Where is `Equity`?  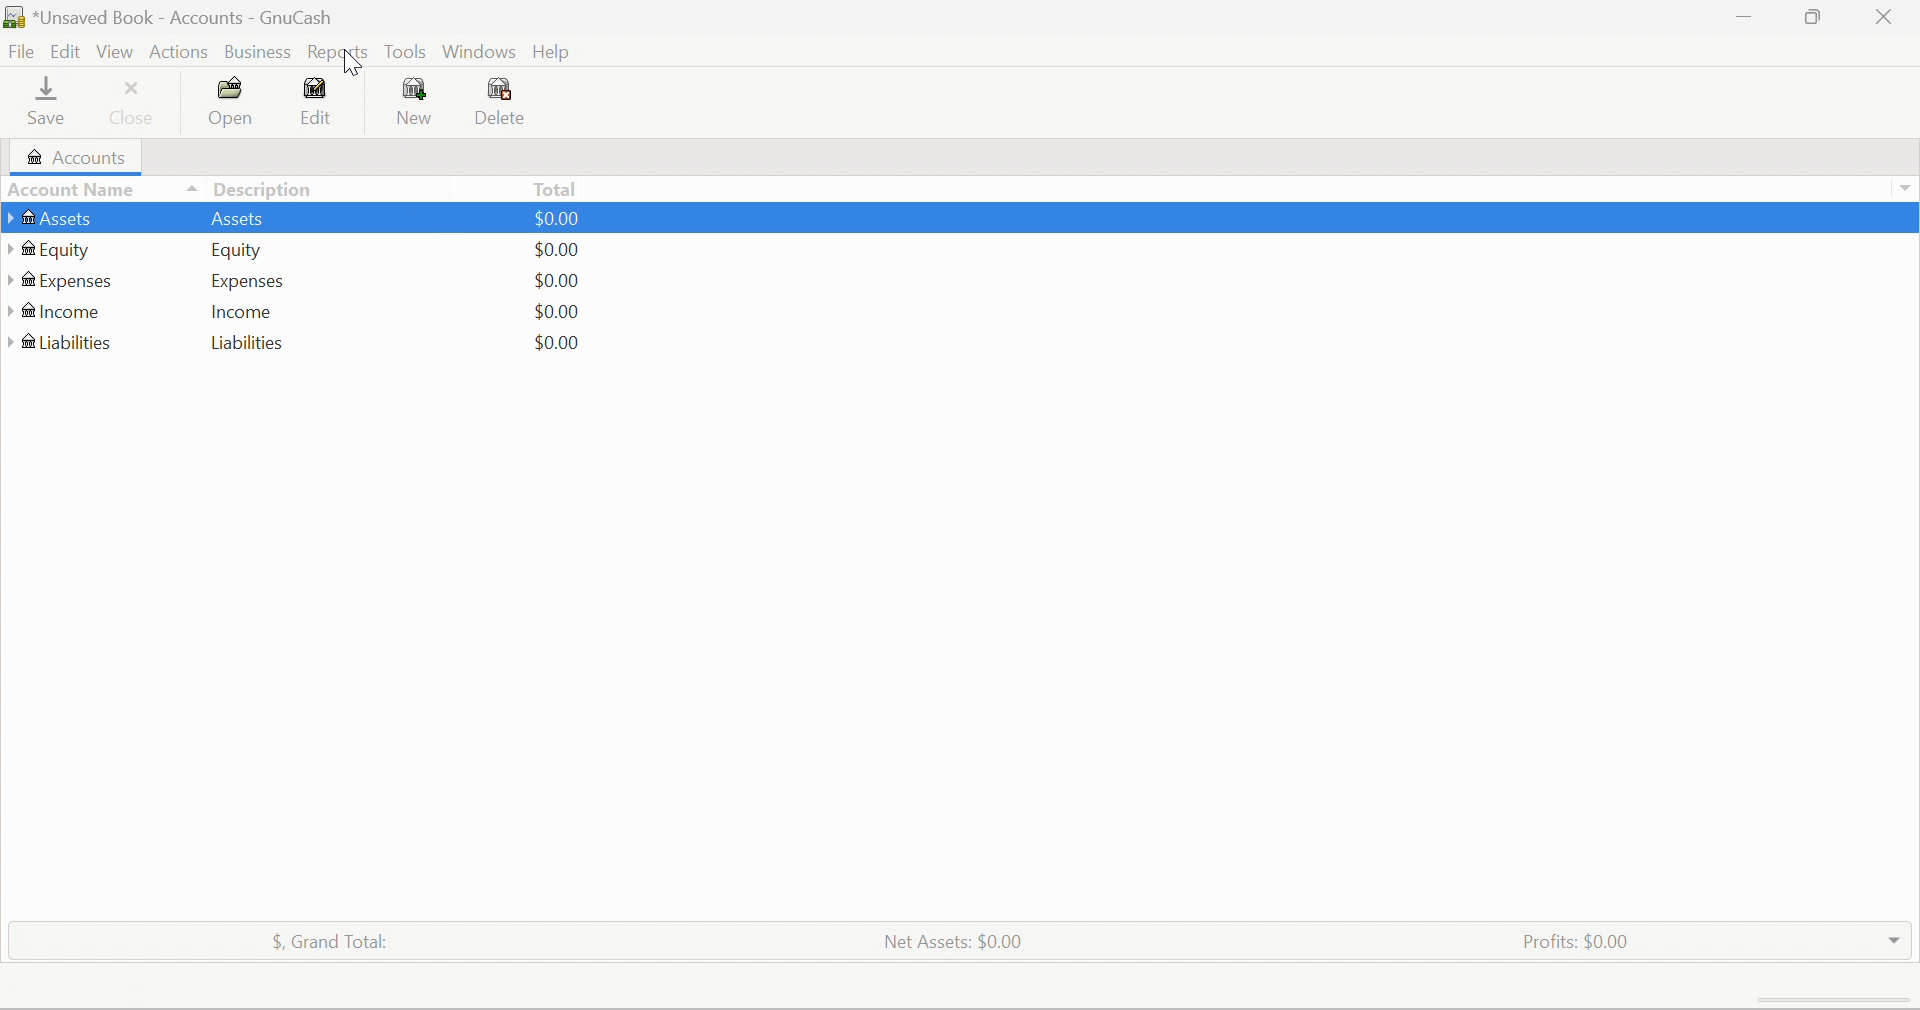 Equity is located at coordinates (239, 252).